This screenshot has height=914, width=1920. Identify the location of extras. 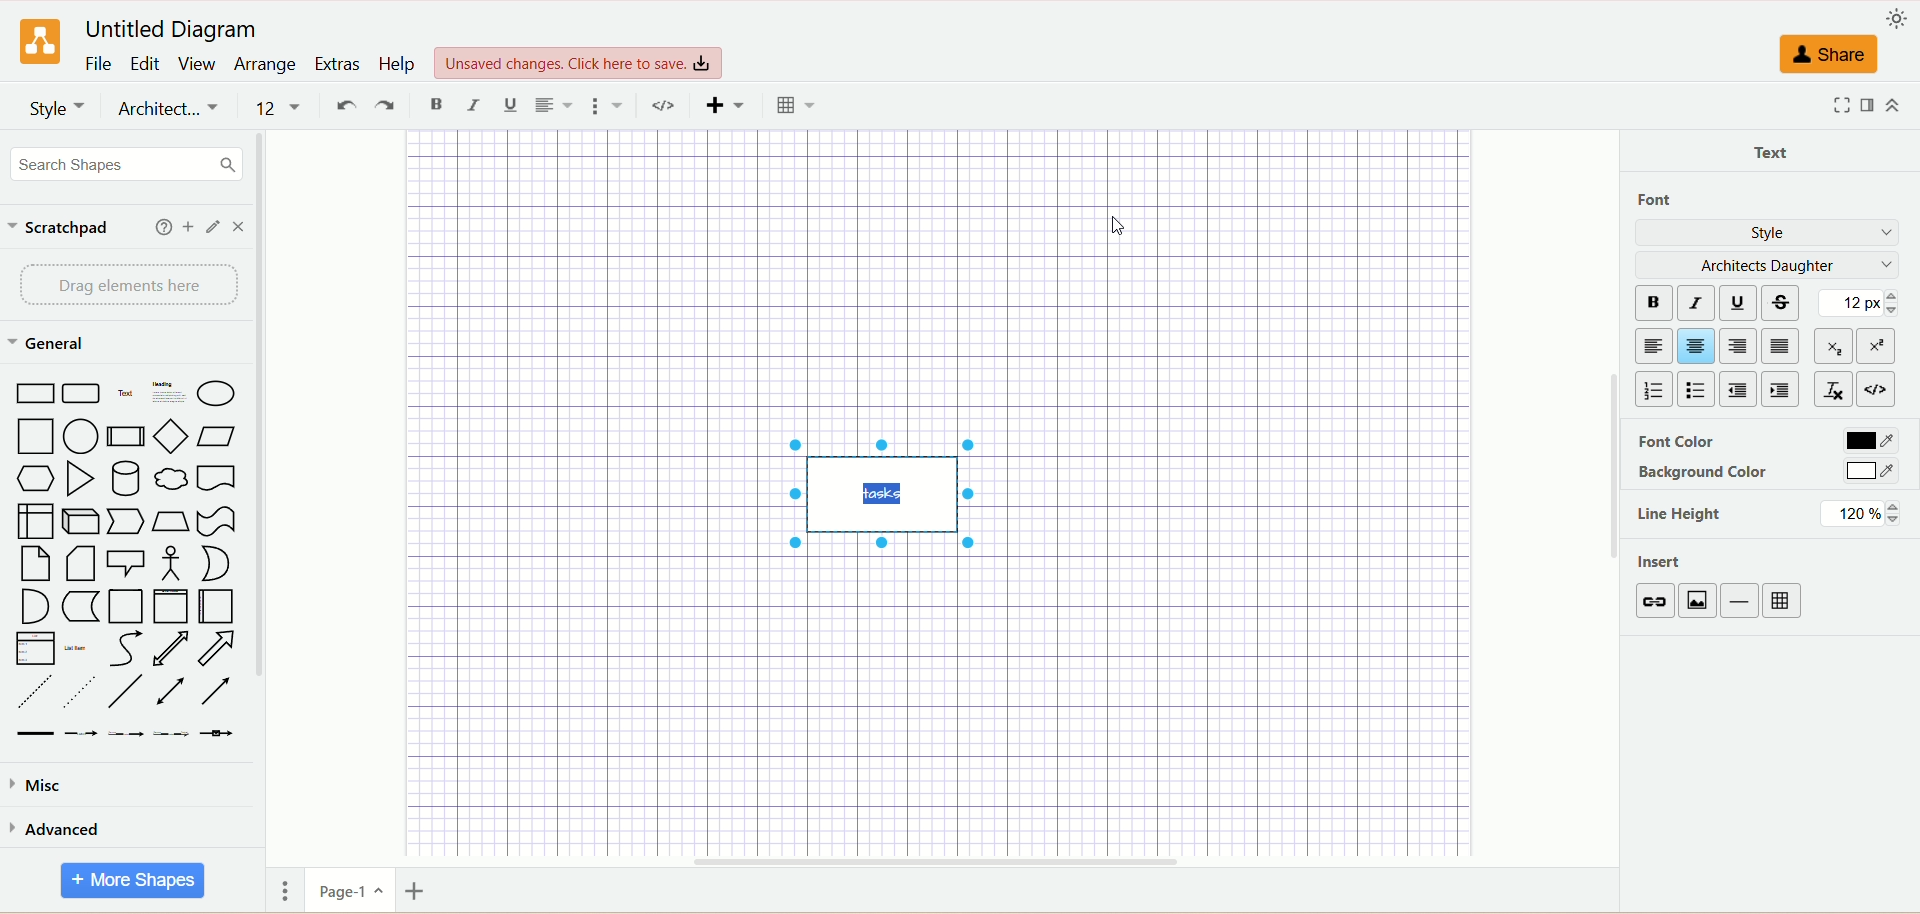
(337, 64).